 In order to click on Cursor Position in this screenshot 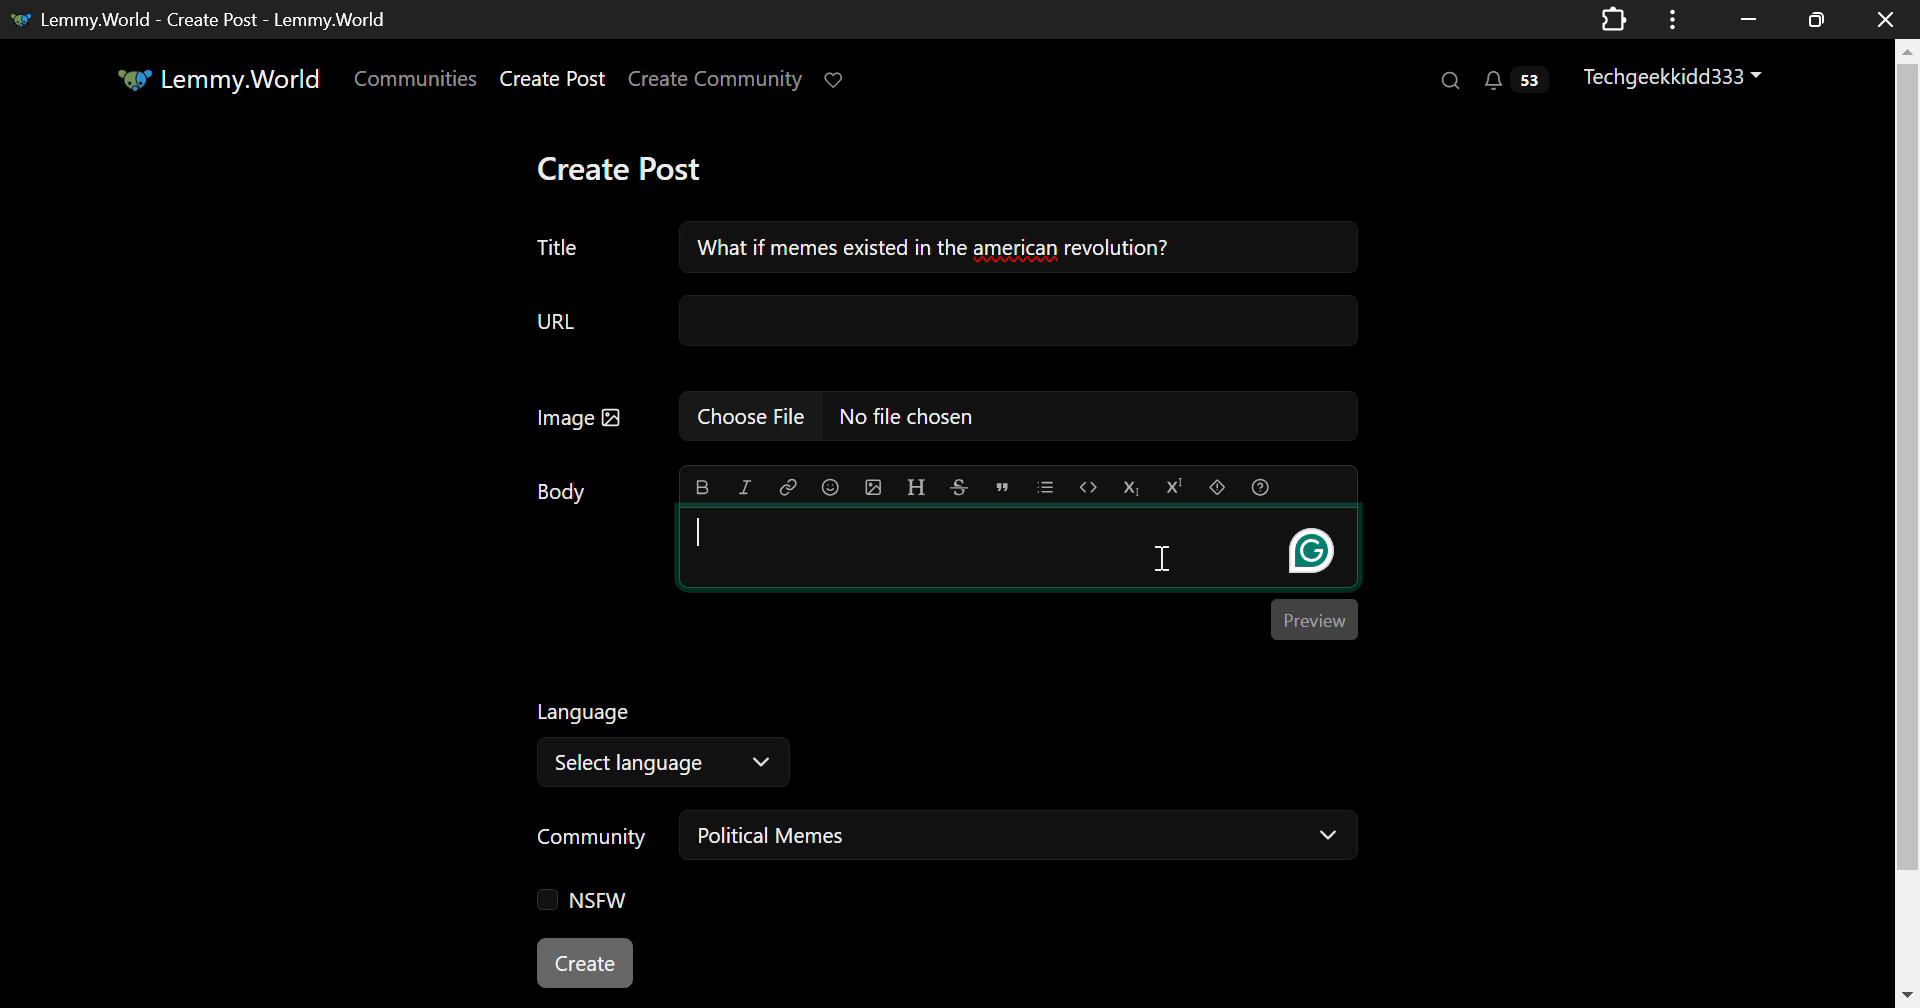, I will do `click(1163, 559)`.